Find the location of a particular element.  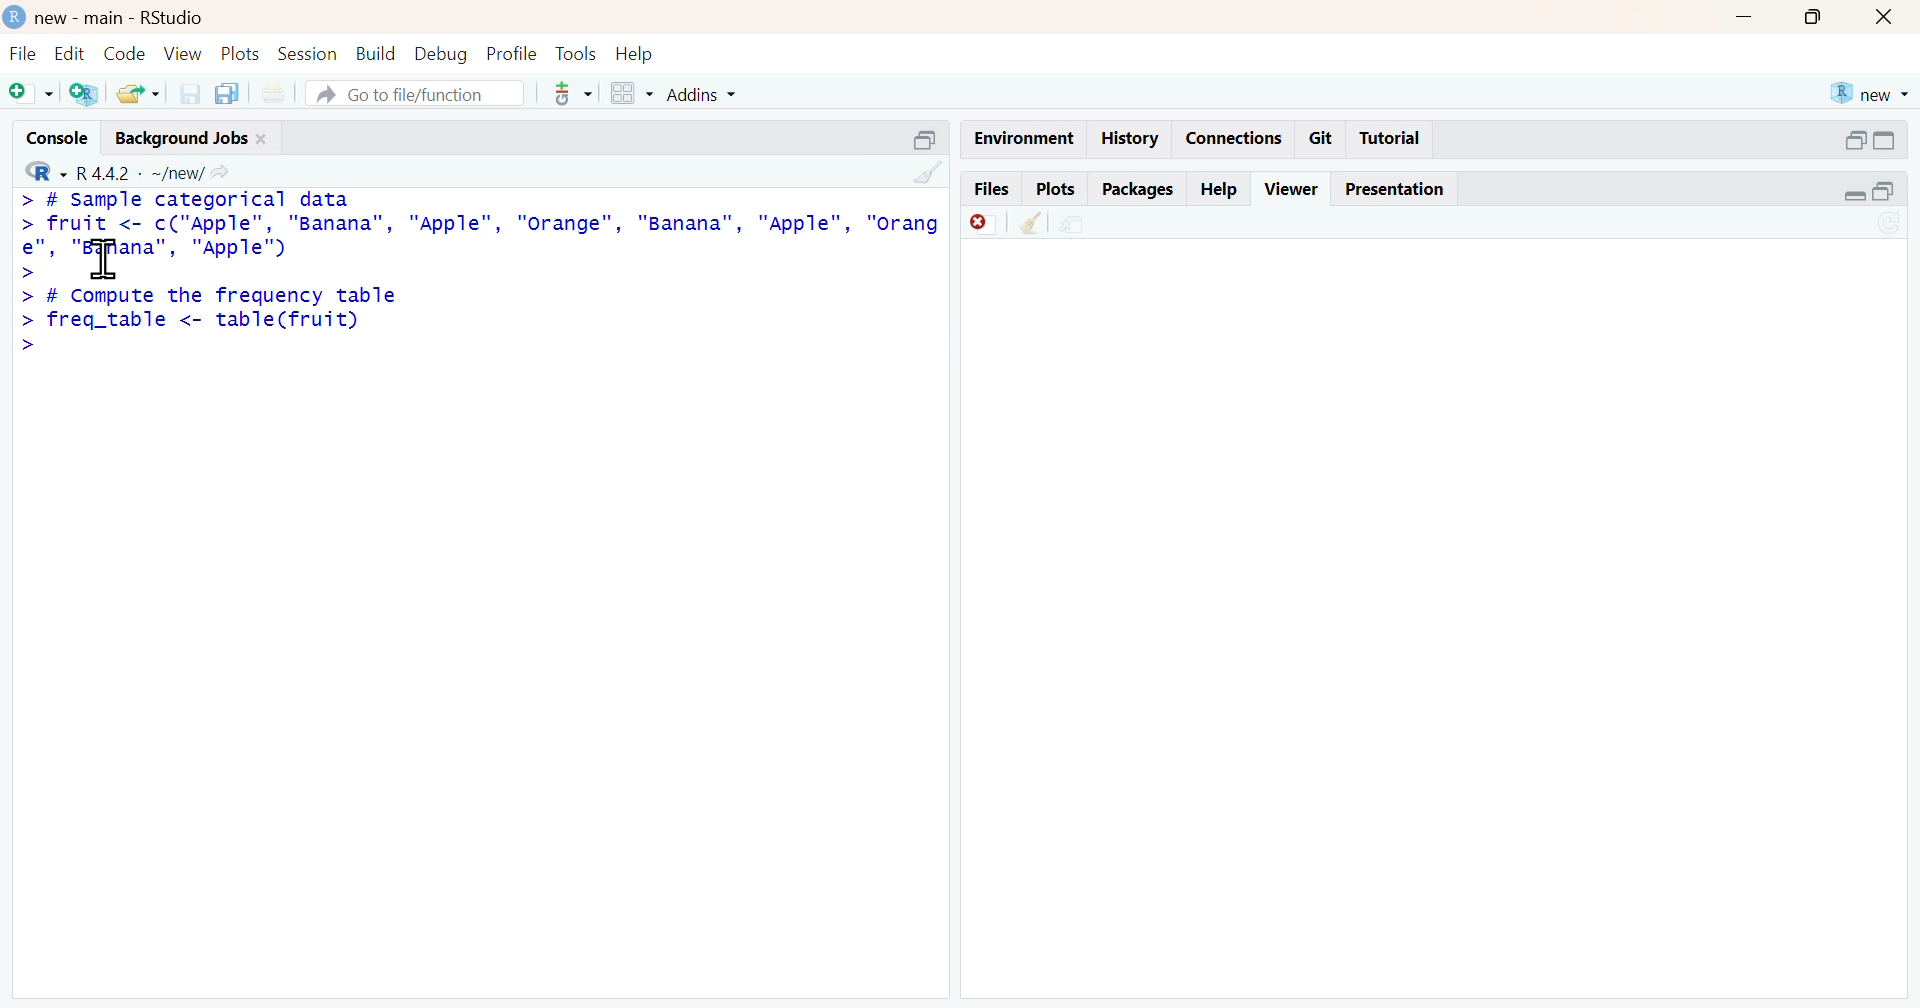

cursor is located at coordinates (106, 262).